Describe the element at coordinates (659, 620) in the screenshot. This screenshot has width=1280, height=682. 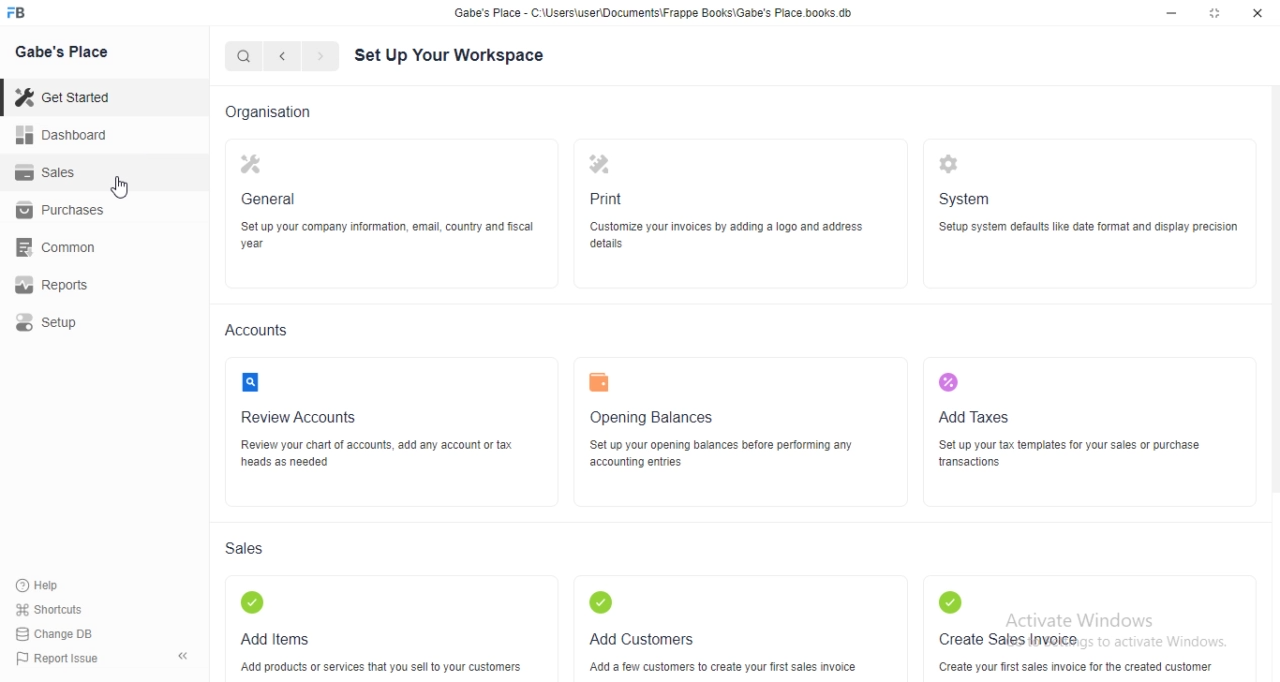
I see `Add Customers` at that location.